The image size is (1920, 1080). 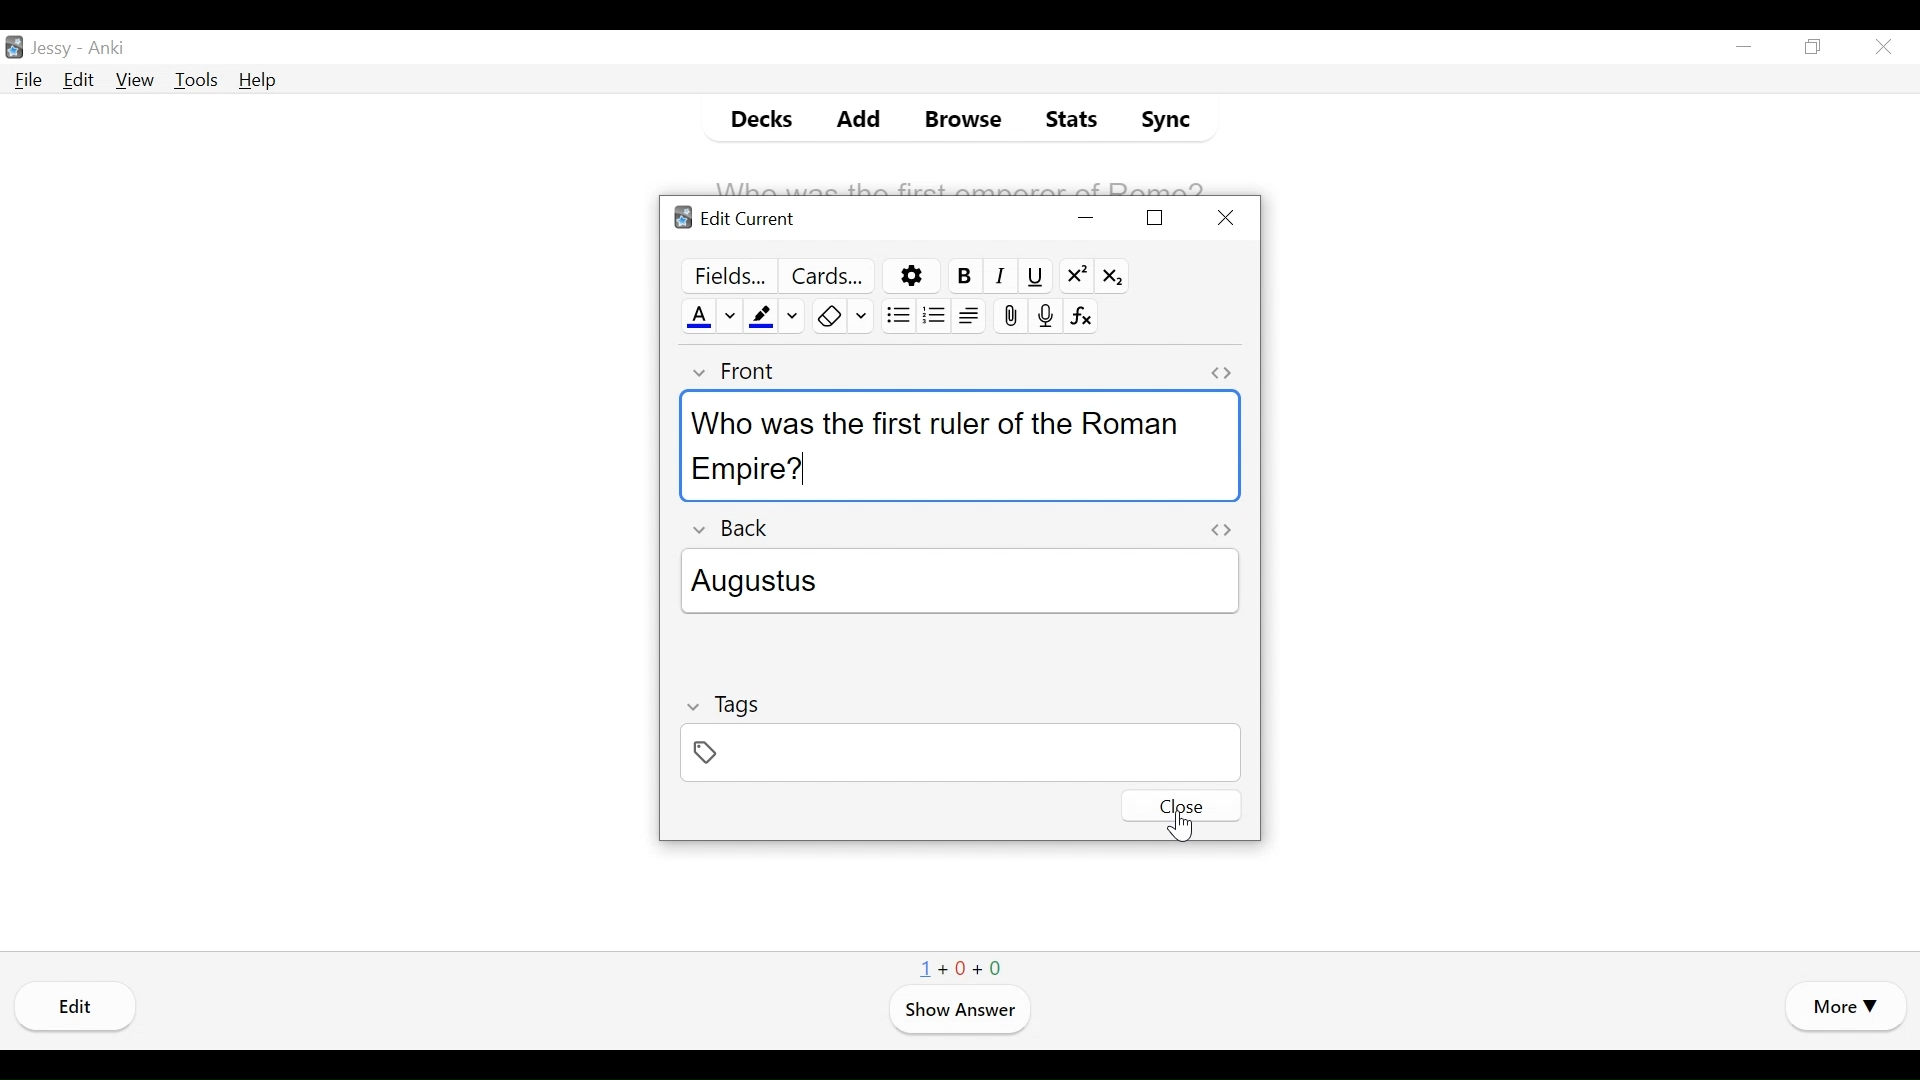 What do you see at coordinates (1745, 47) in the screenshot?
I see `minimize` at bounding box center [1745, 47].